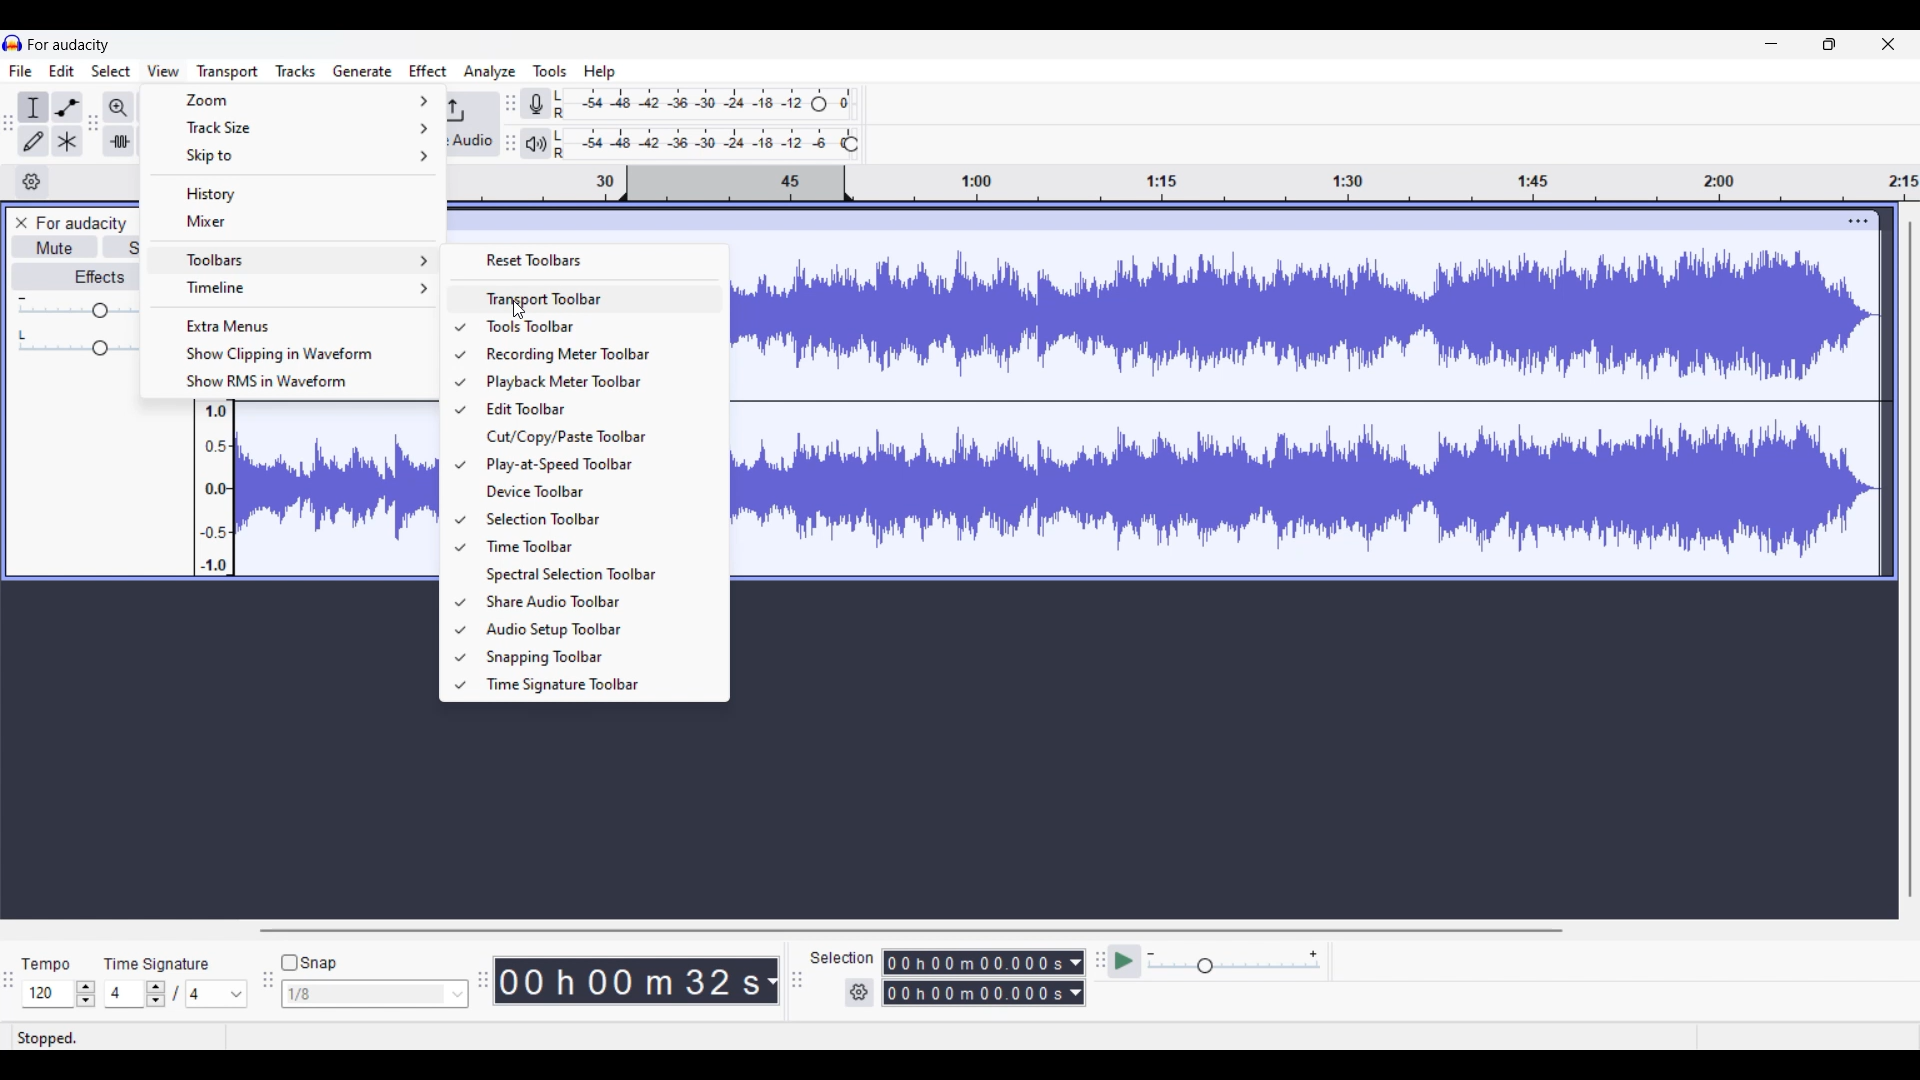 Image resolution: width=1920 pixels, height=1080 pixels. I want to click on Duration measurement, so click(772, 980).